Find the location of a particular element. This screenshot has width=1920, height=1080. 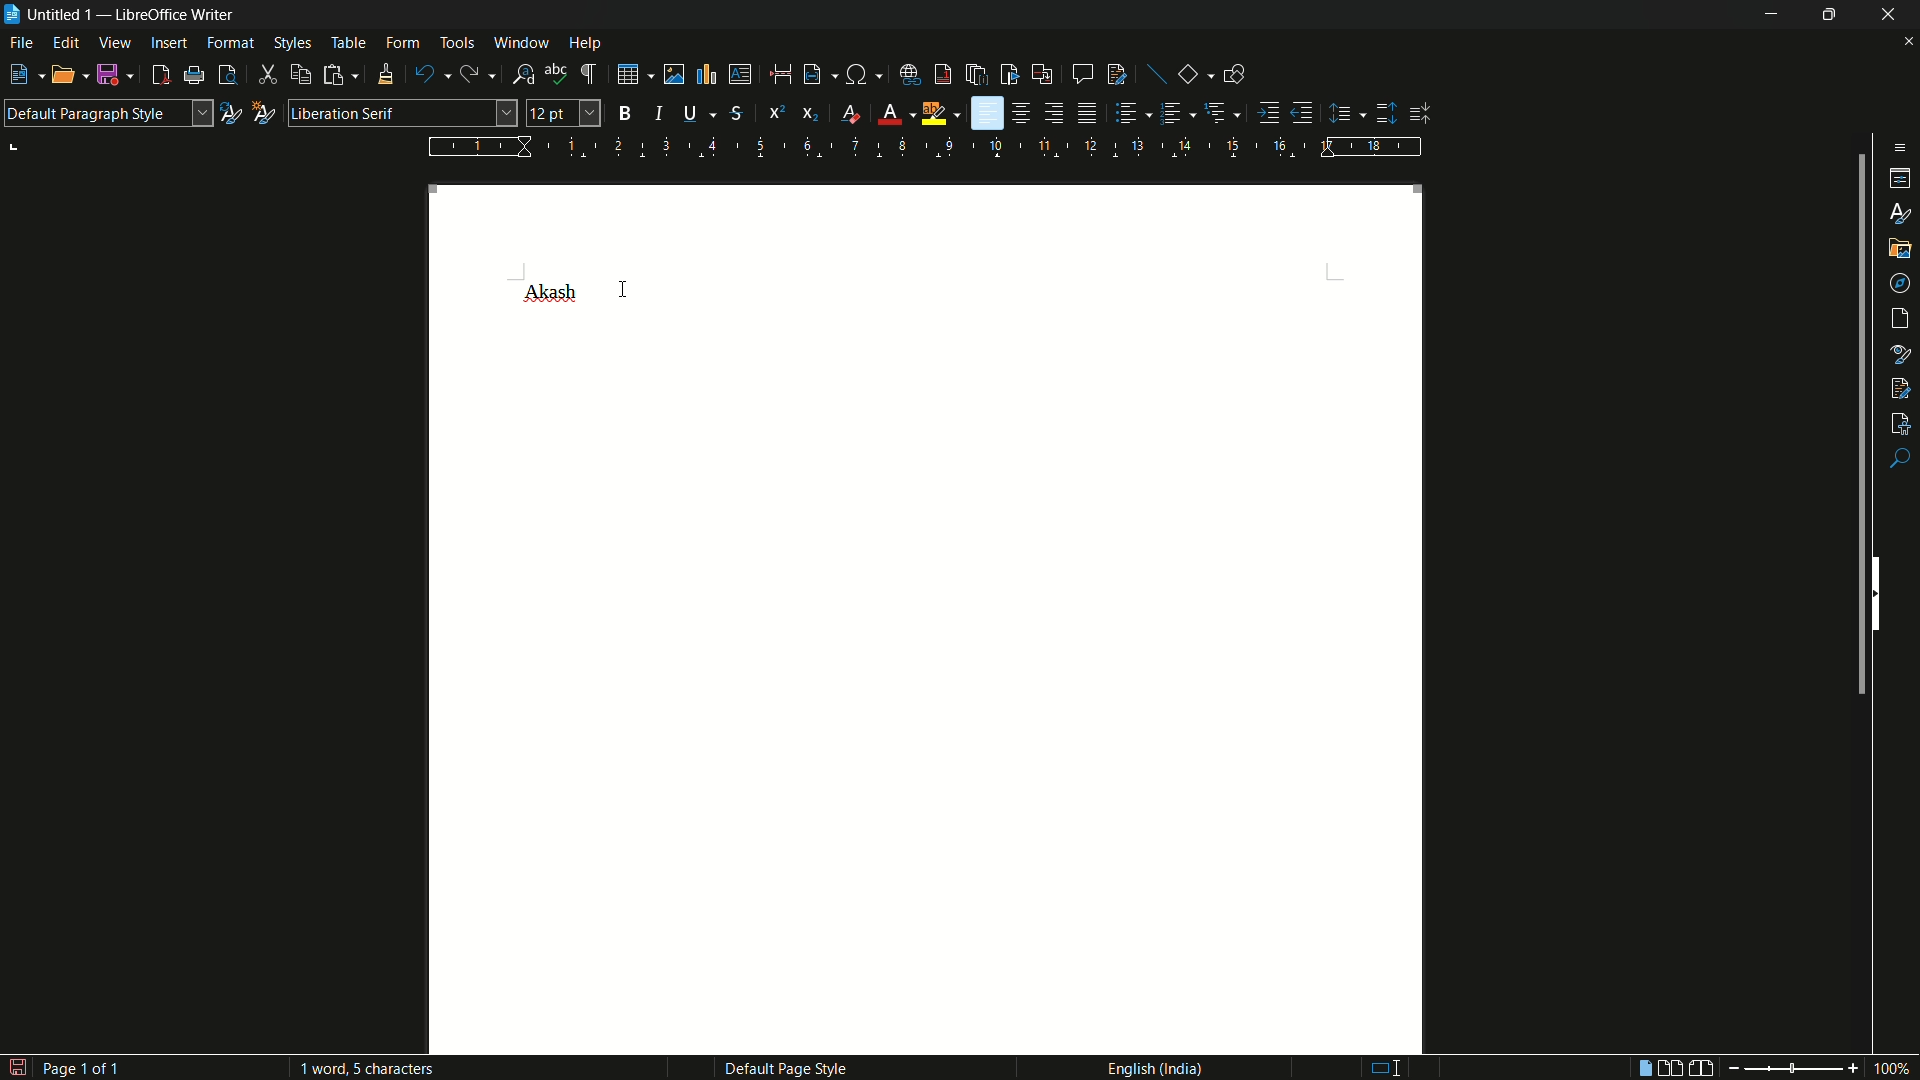

single page is located at coordinates (1640, 1070).